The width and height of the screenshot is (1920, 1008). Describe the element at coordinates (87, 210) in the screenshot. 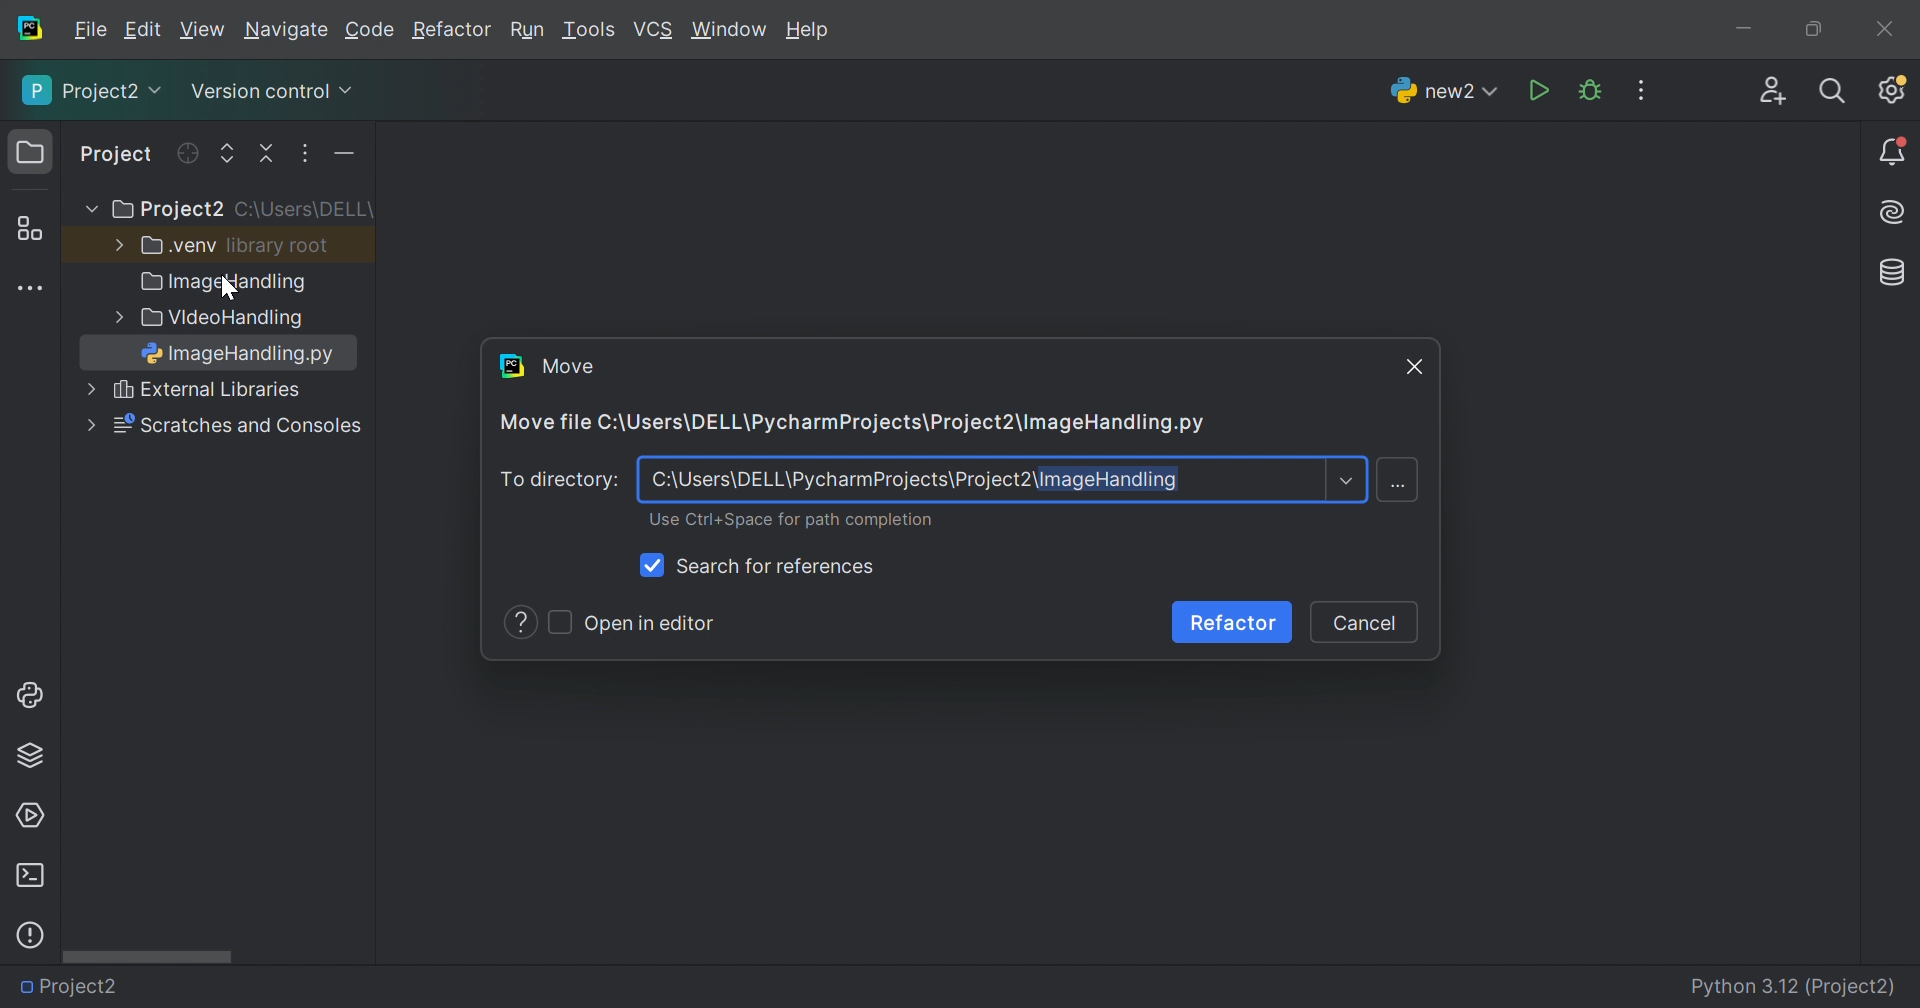

I see `More` at that location.